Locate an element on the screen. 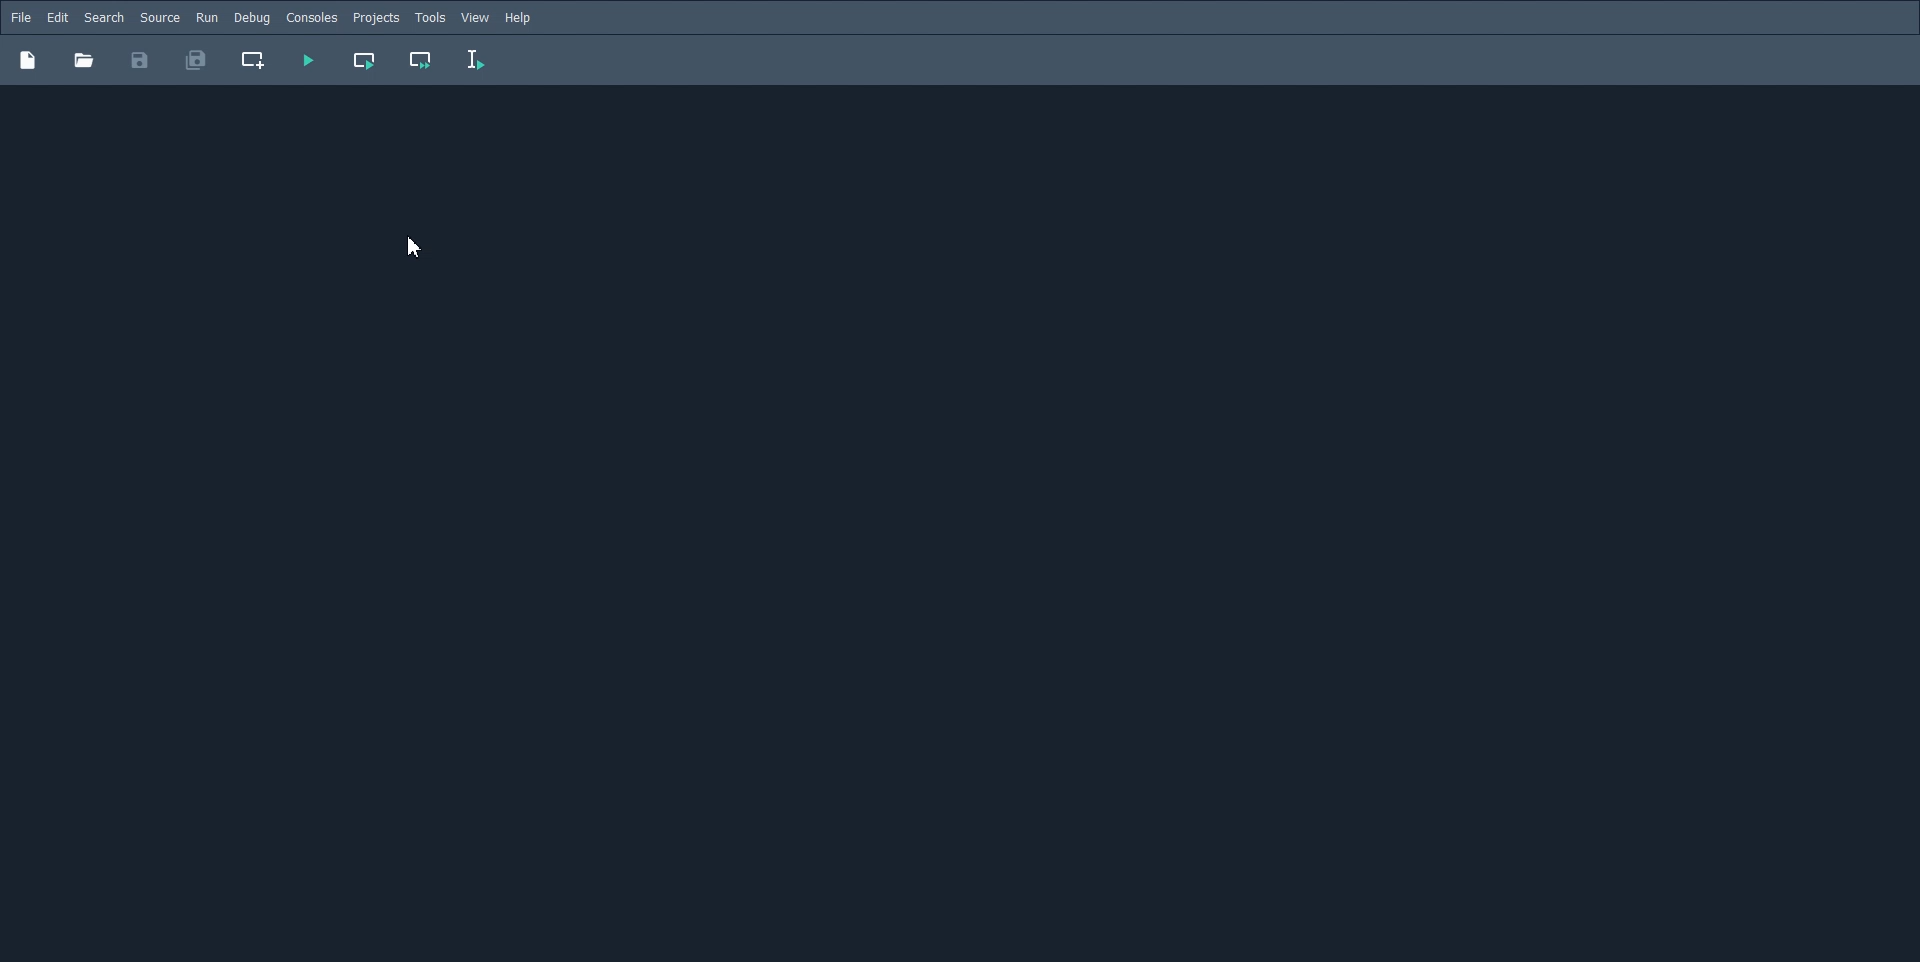 The image size is (1920, 962). Run Current cell and go to next cell is located at coordinates (419, 61).